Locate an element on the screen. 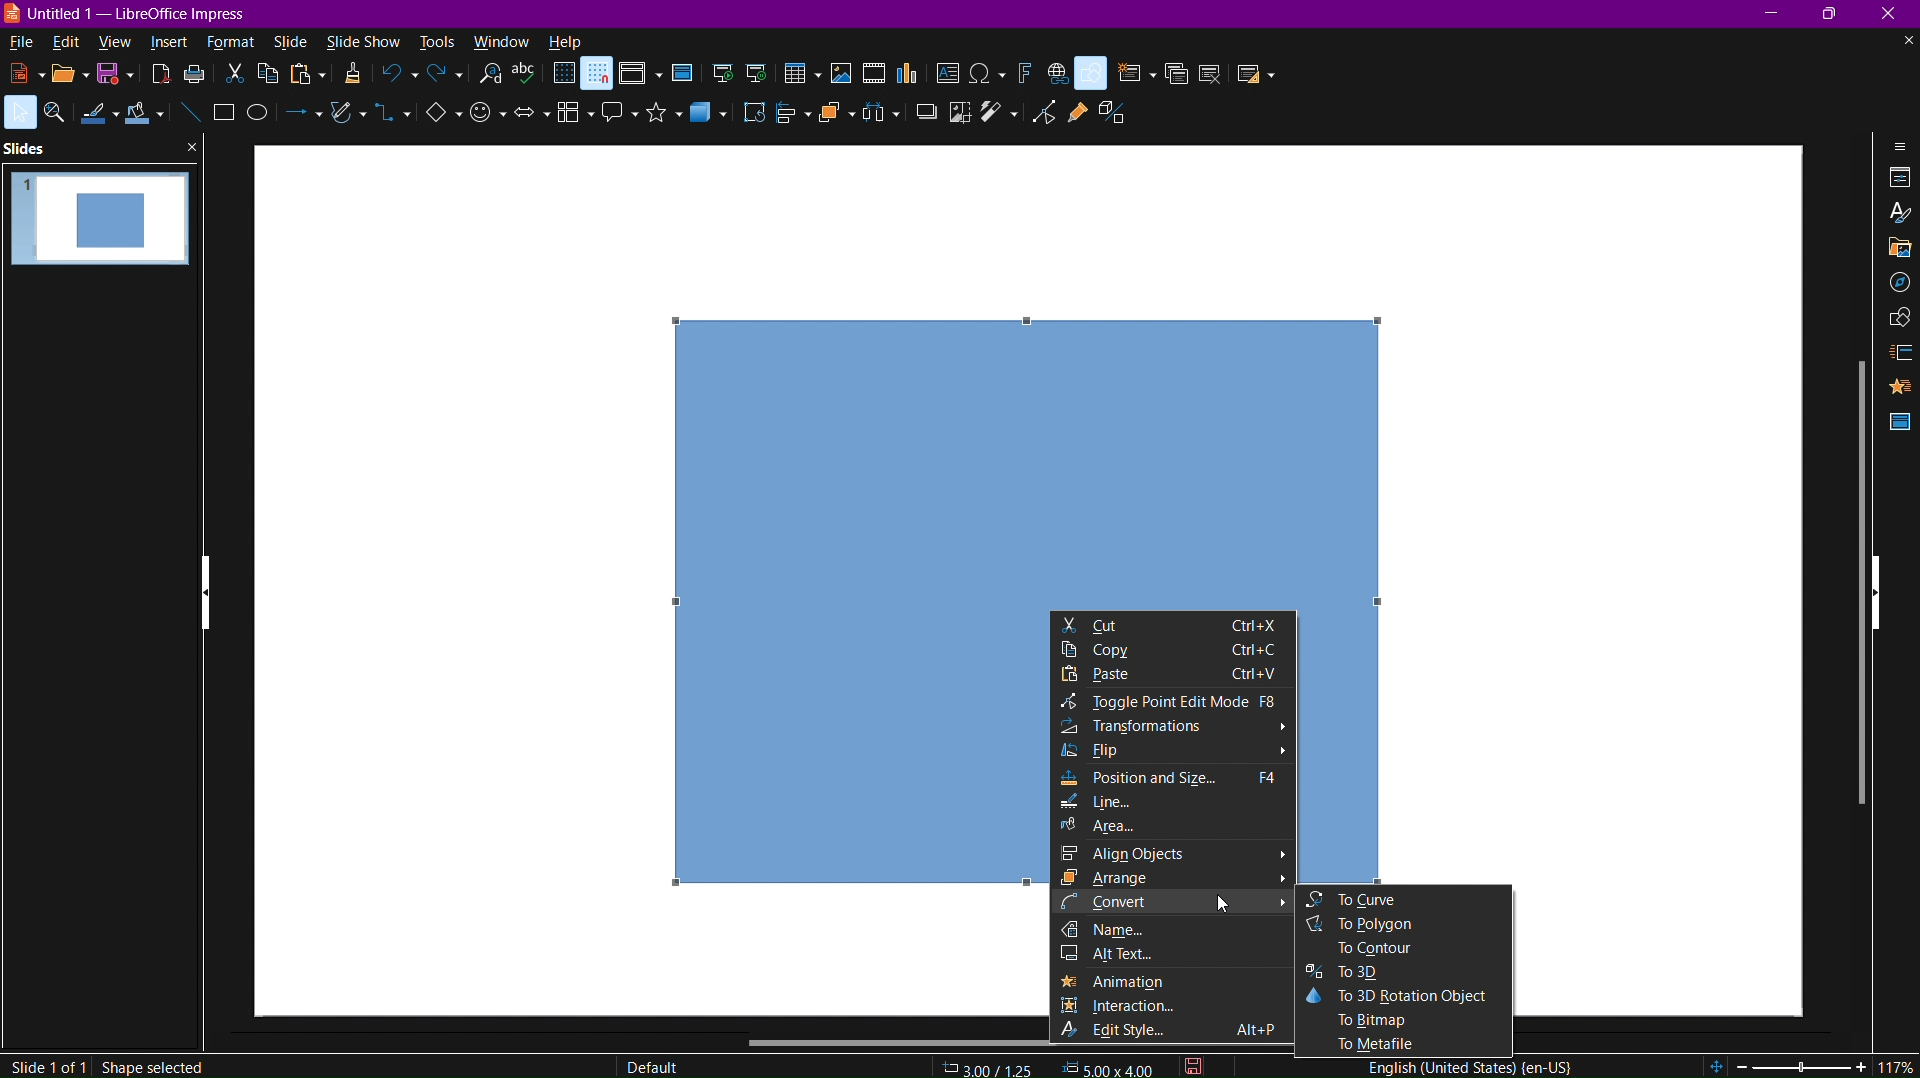 The image size is (1920, 1078). Delete Slide is located at coordinates (1211, 72).